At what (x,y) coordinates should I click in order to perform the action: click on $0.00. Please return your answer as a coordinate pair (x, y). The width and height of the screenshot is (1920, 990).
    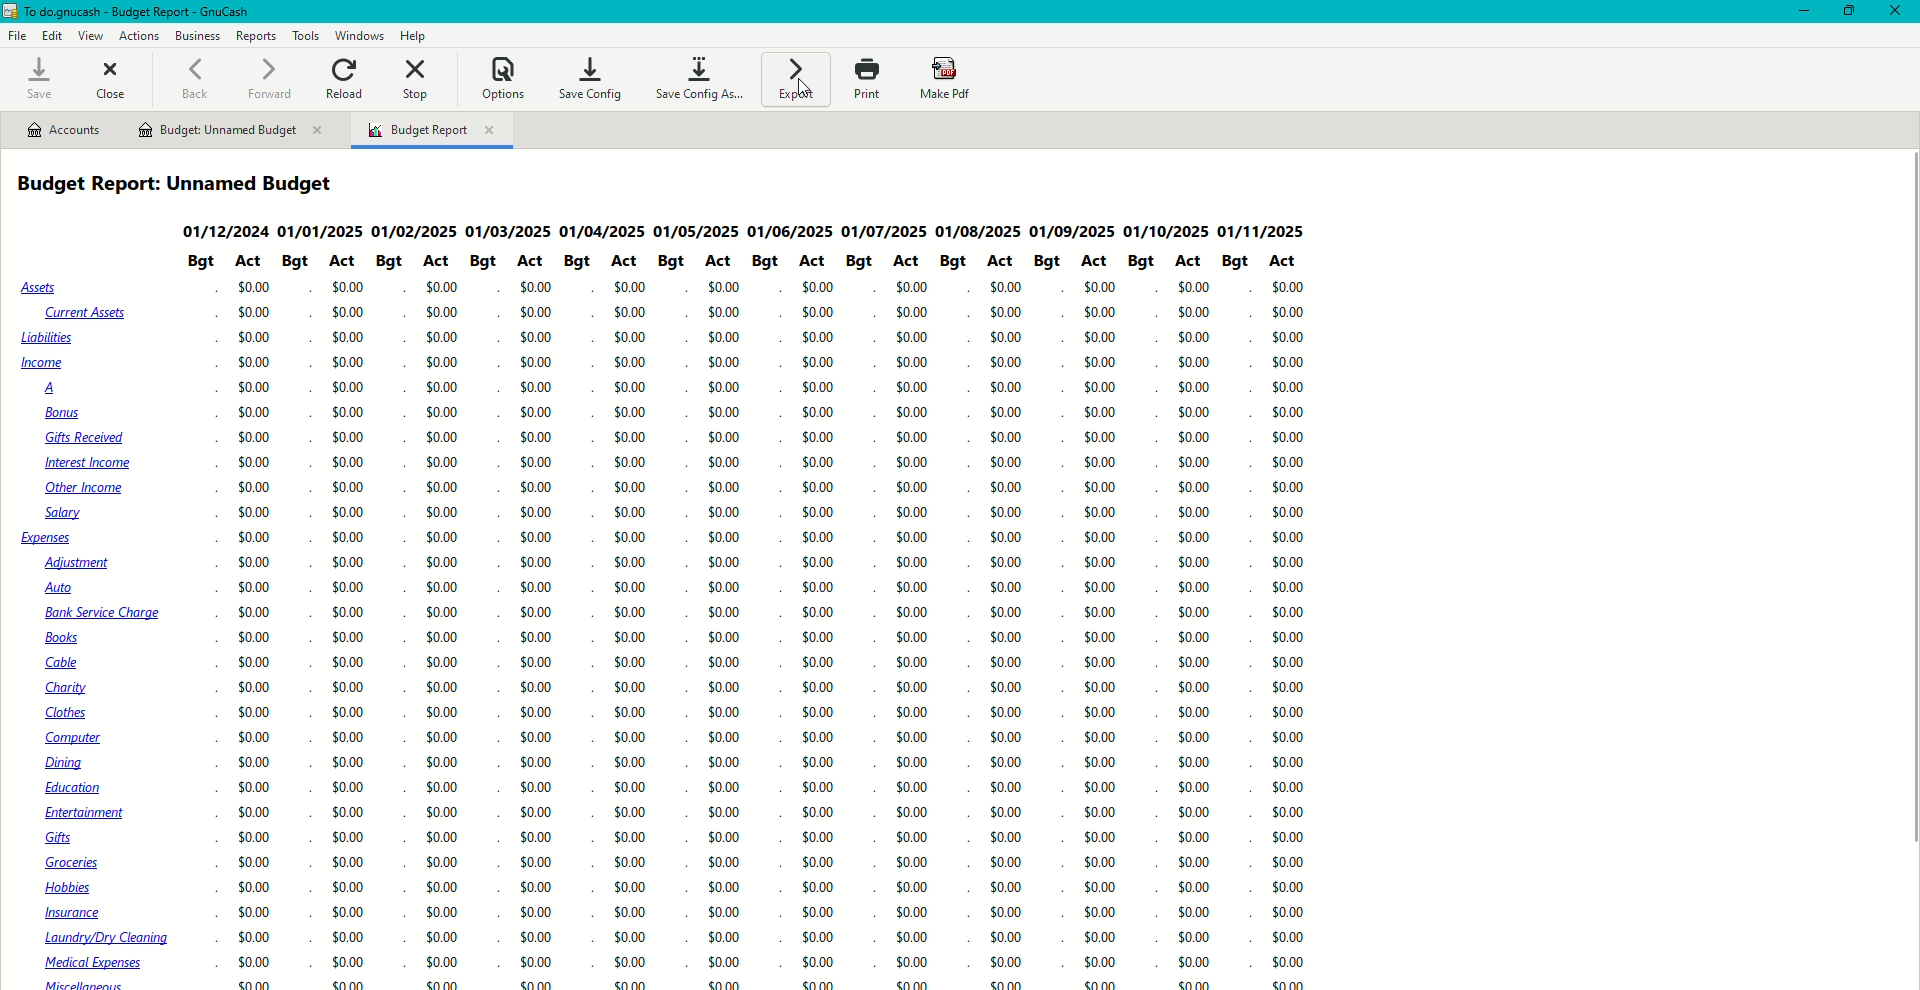
    Looking at the image, I should click on (537, 763).